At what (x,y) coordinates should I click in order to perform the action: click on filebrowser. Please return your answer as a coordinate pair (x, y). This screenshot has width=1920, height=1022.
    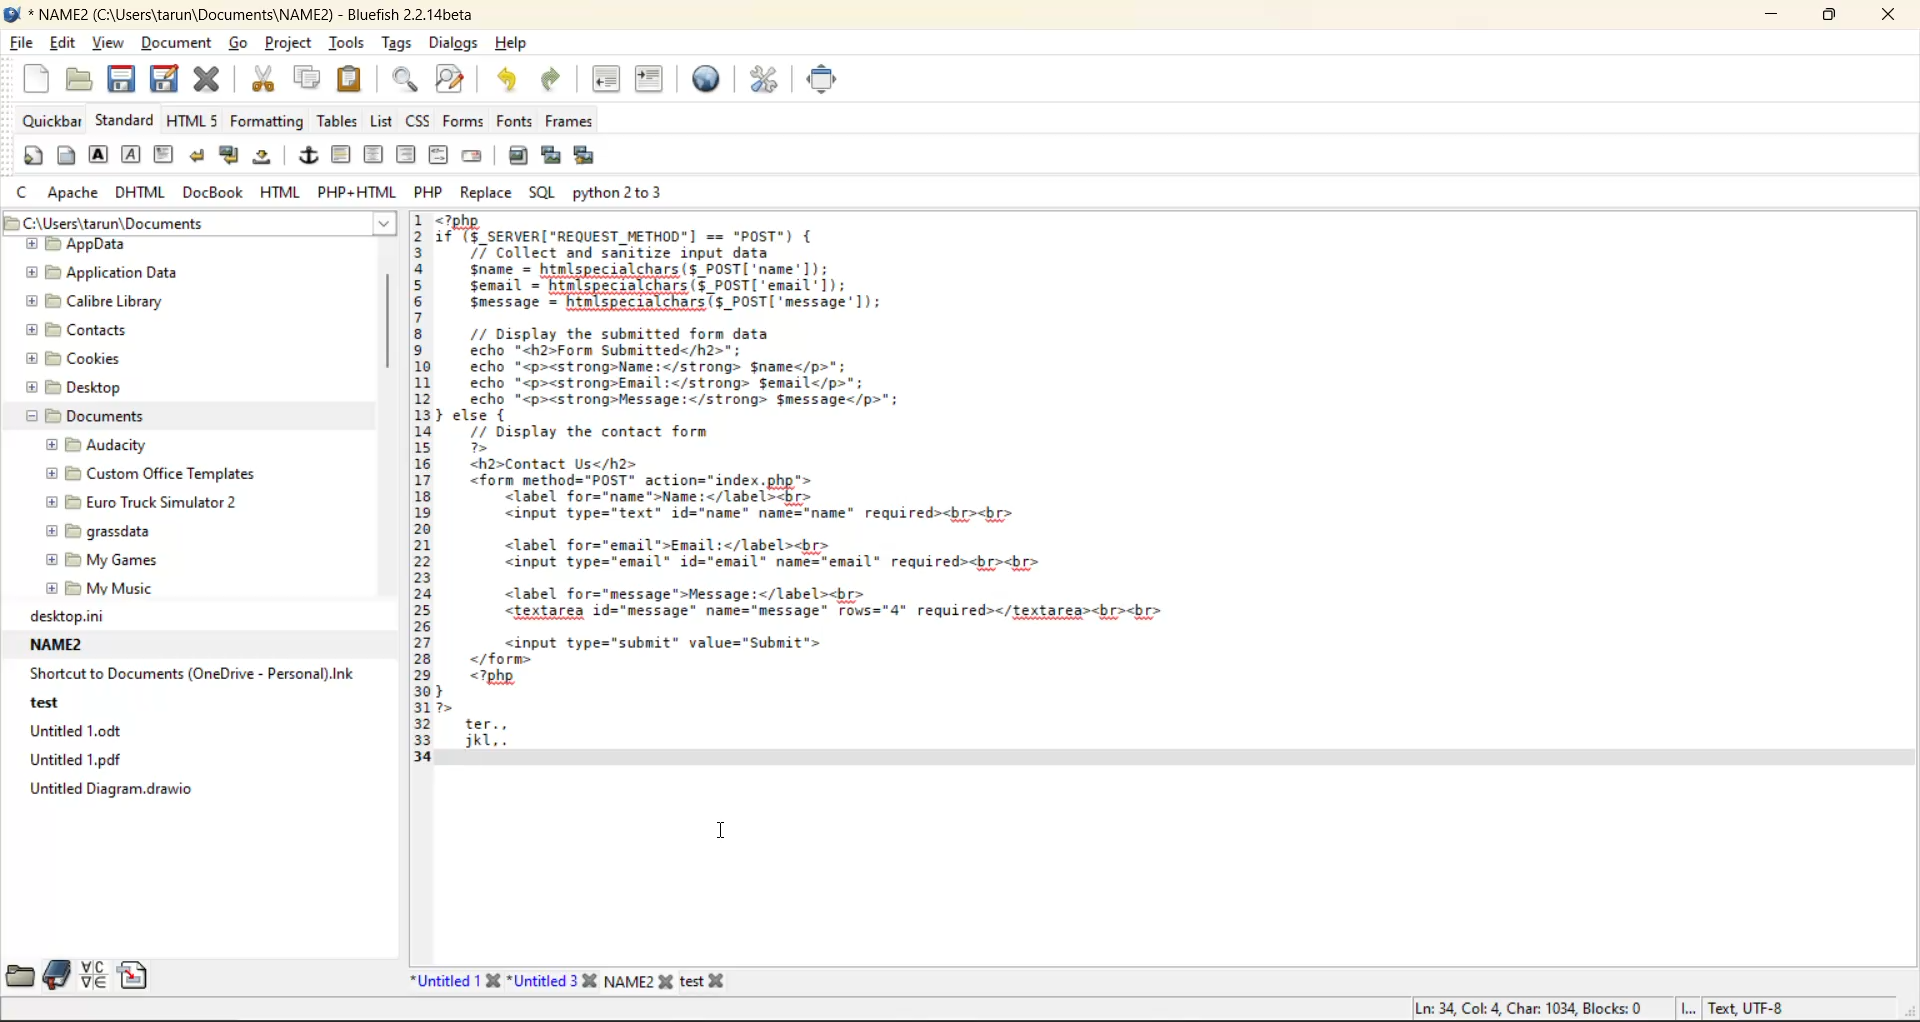
    Looking at the image, I should click on (22, 978).